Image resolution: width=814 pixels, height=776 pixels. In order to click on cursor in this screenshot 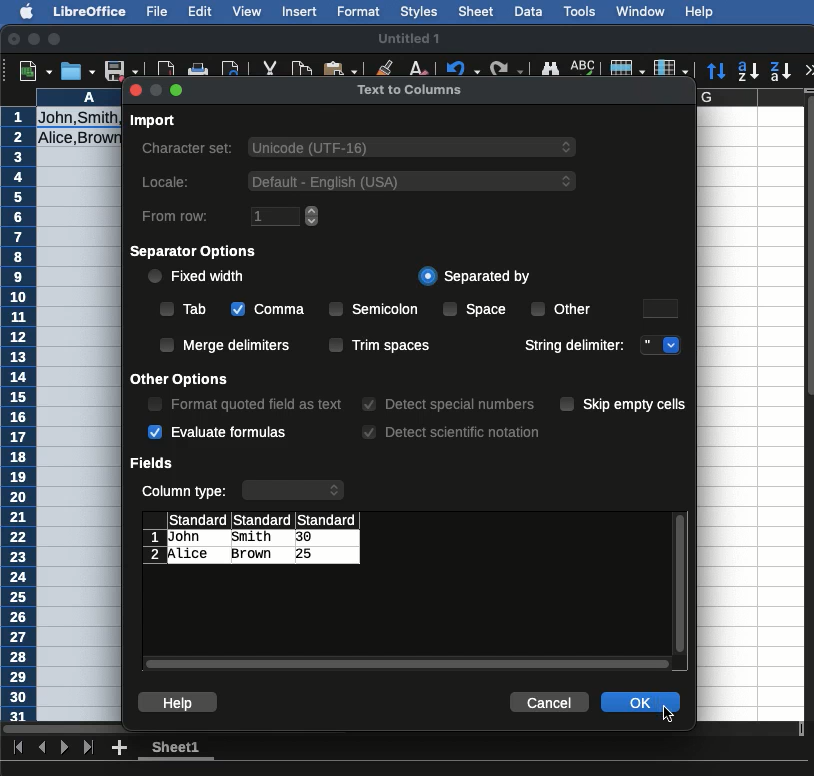, I will do `click(669, 716)`.